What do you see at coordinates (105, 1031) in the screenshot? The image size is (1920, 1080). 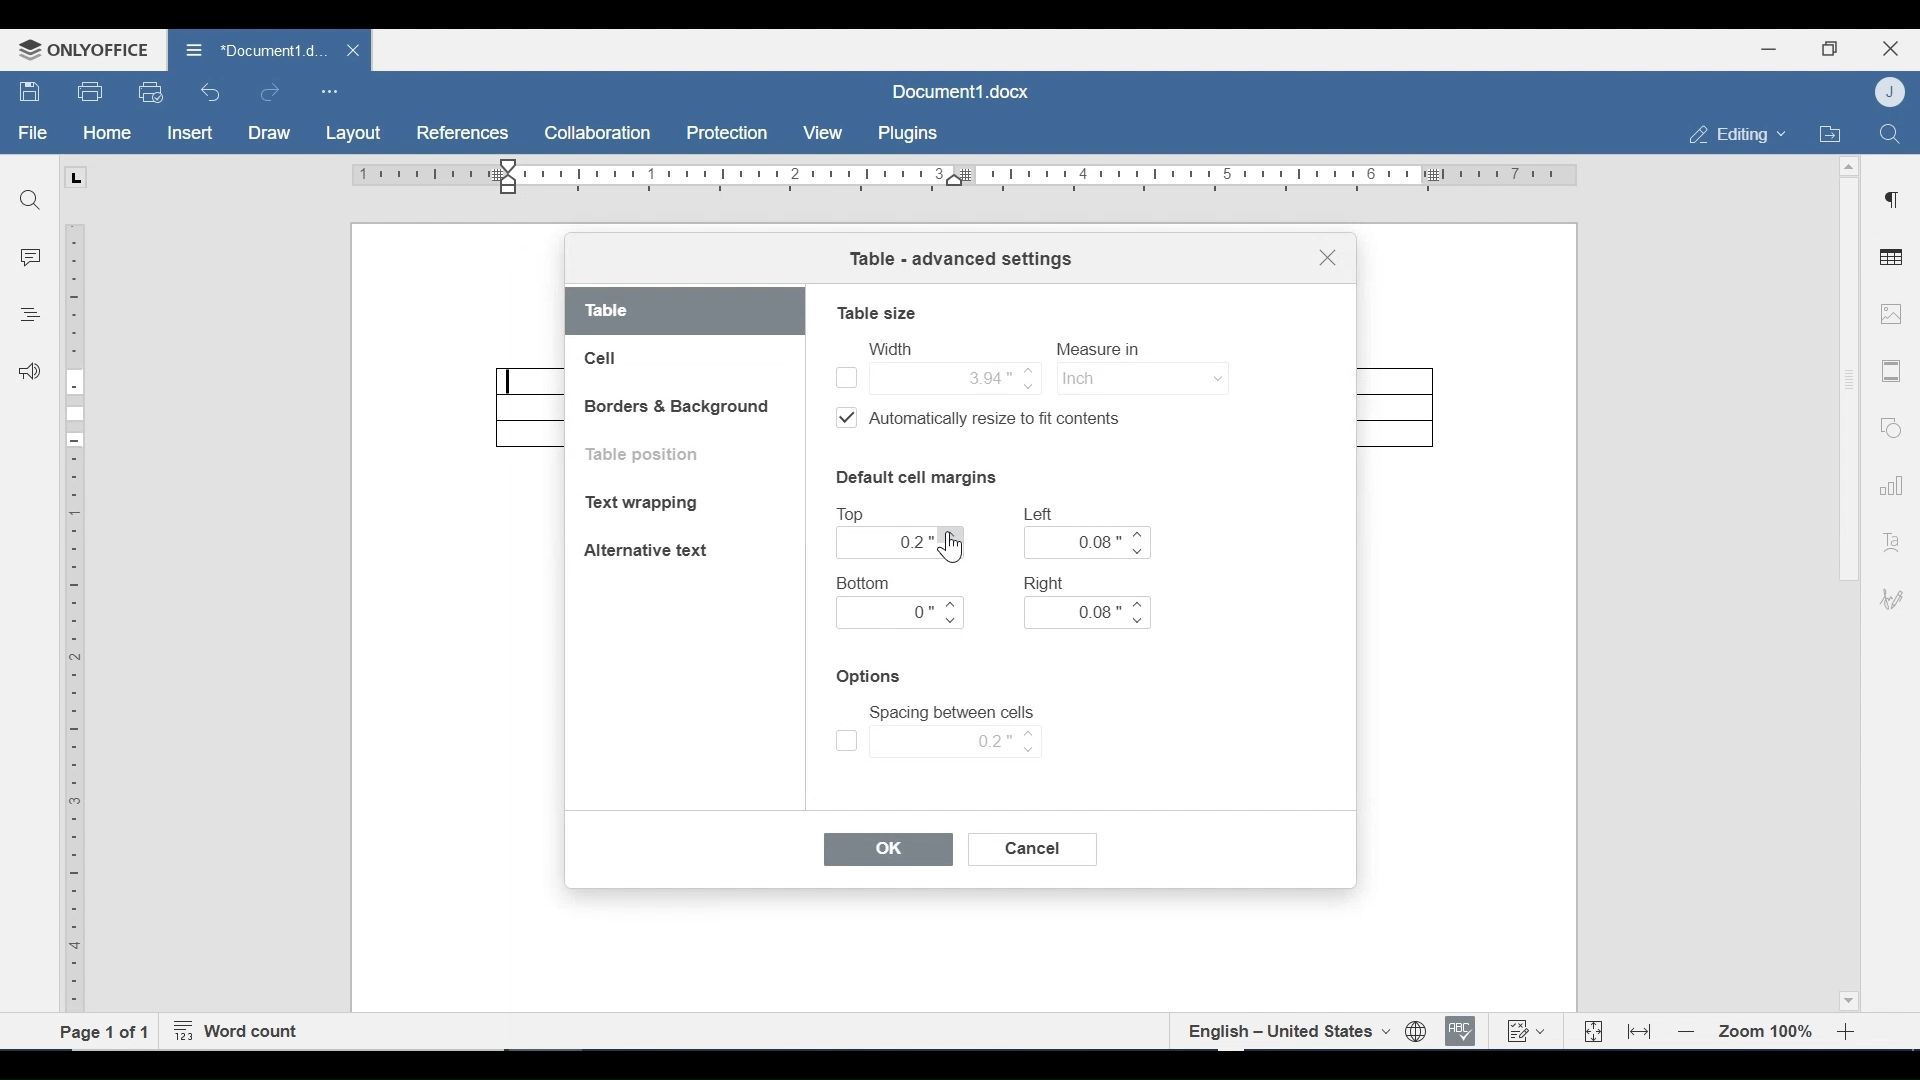 I see `Page 1 of 1` at bounding box center [105, 1031].